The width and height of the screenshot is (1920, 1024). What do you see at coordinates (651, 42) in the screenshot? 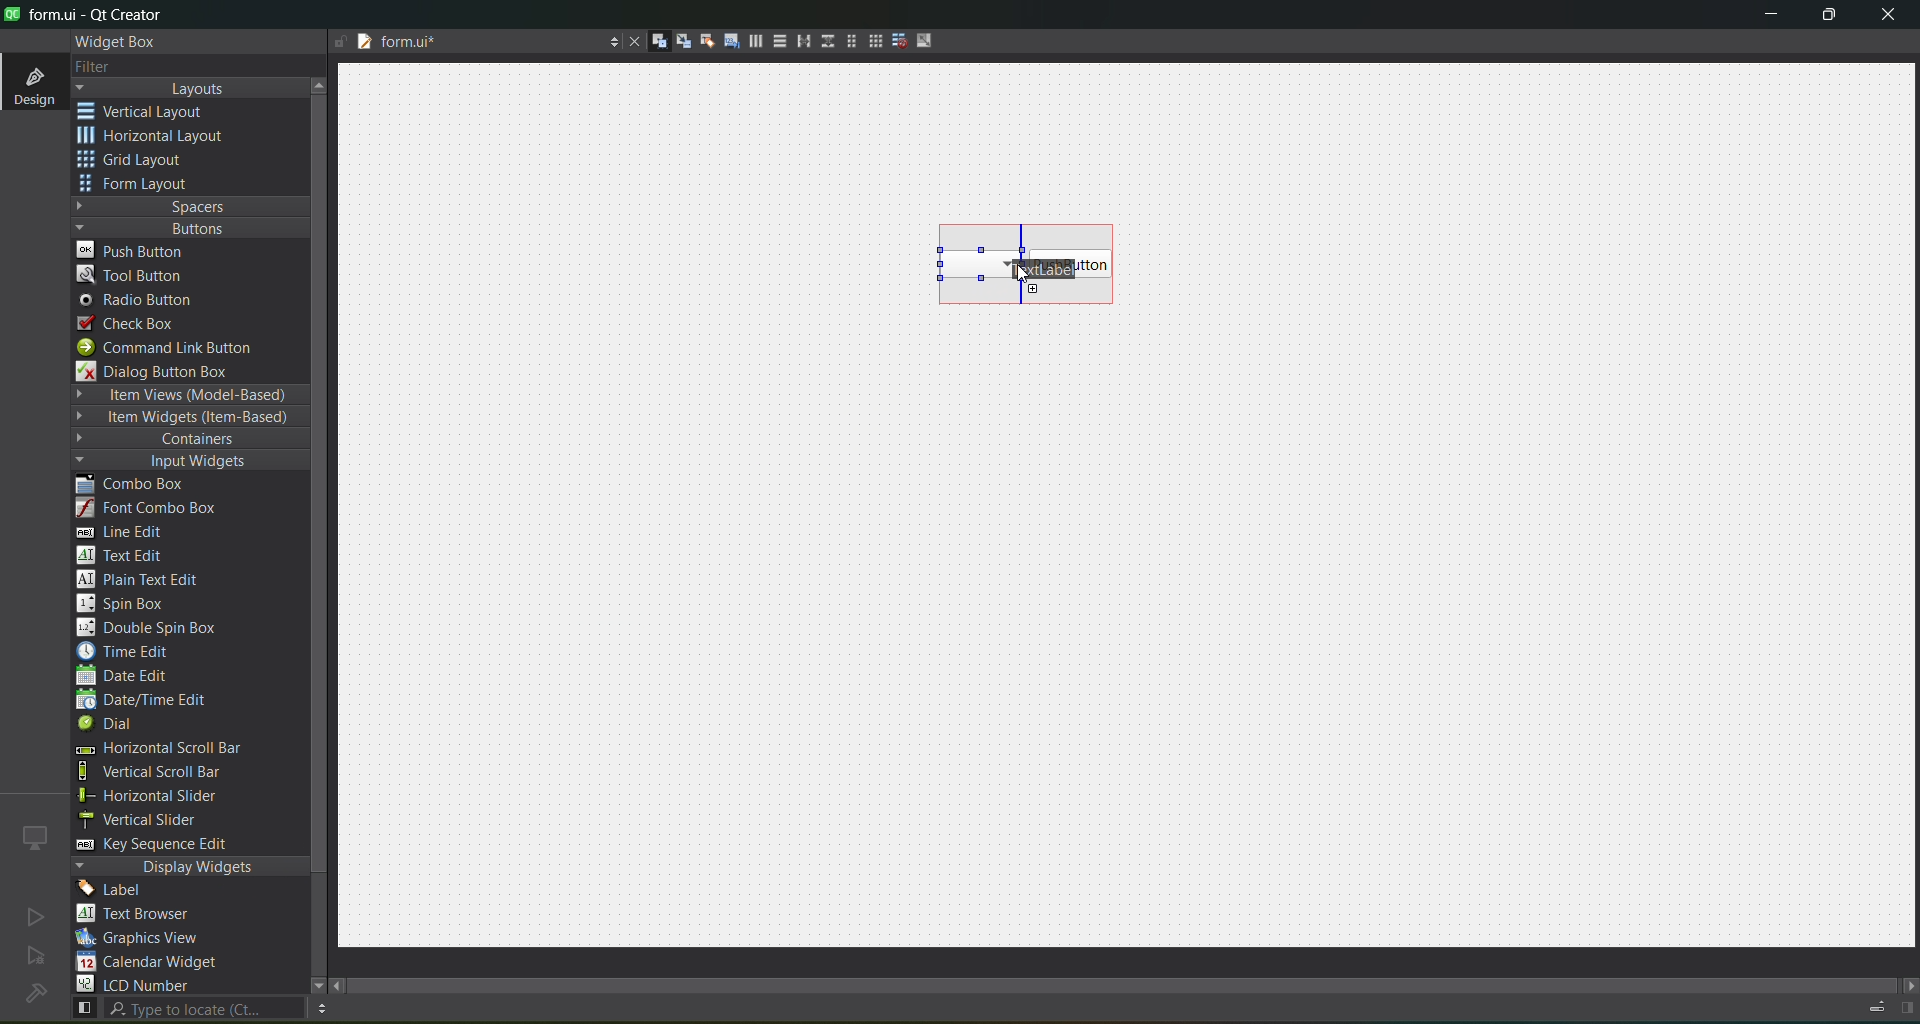
I see `edit widgets` at bounding box center [651, 42].